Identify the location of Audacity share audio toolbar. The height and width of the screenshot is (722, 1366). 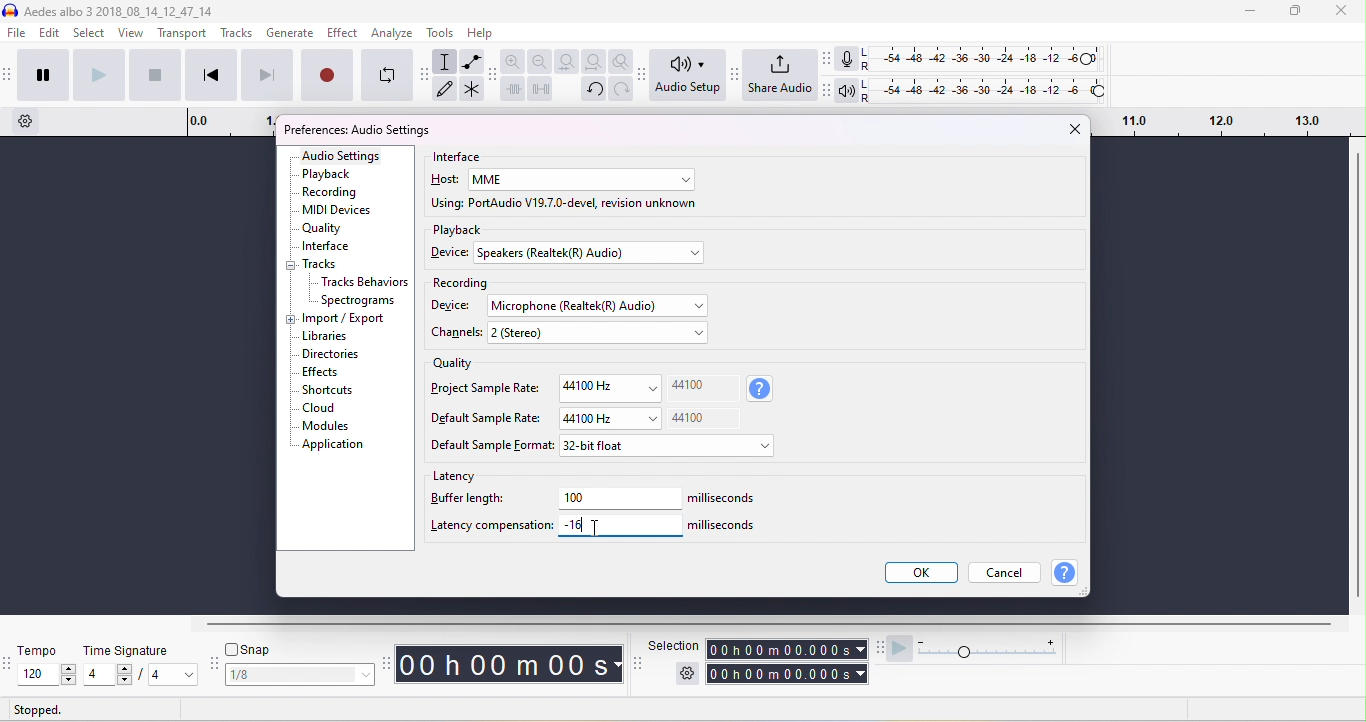
(736, 75).